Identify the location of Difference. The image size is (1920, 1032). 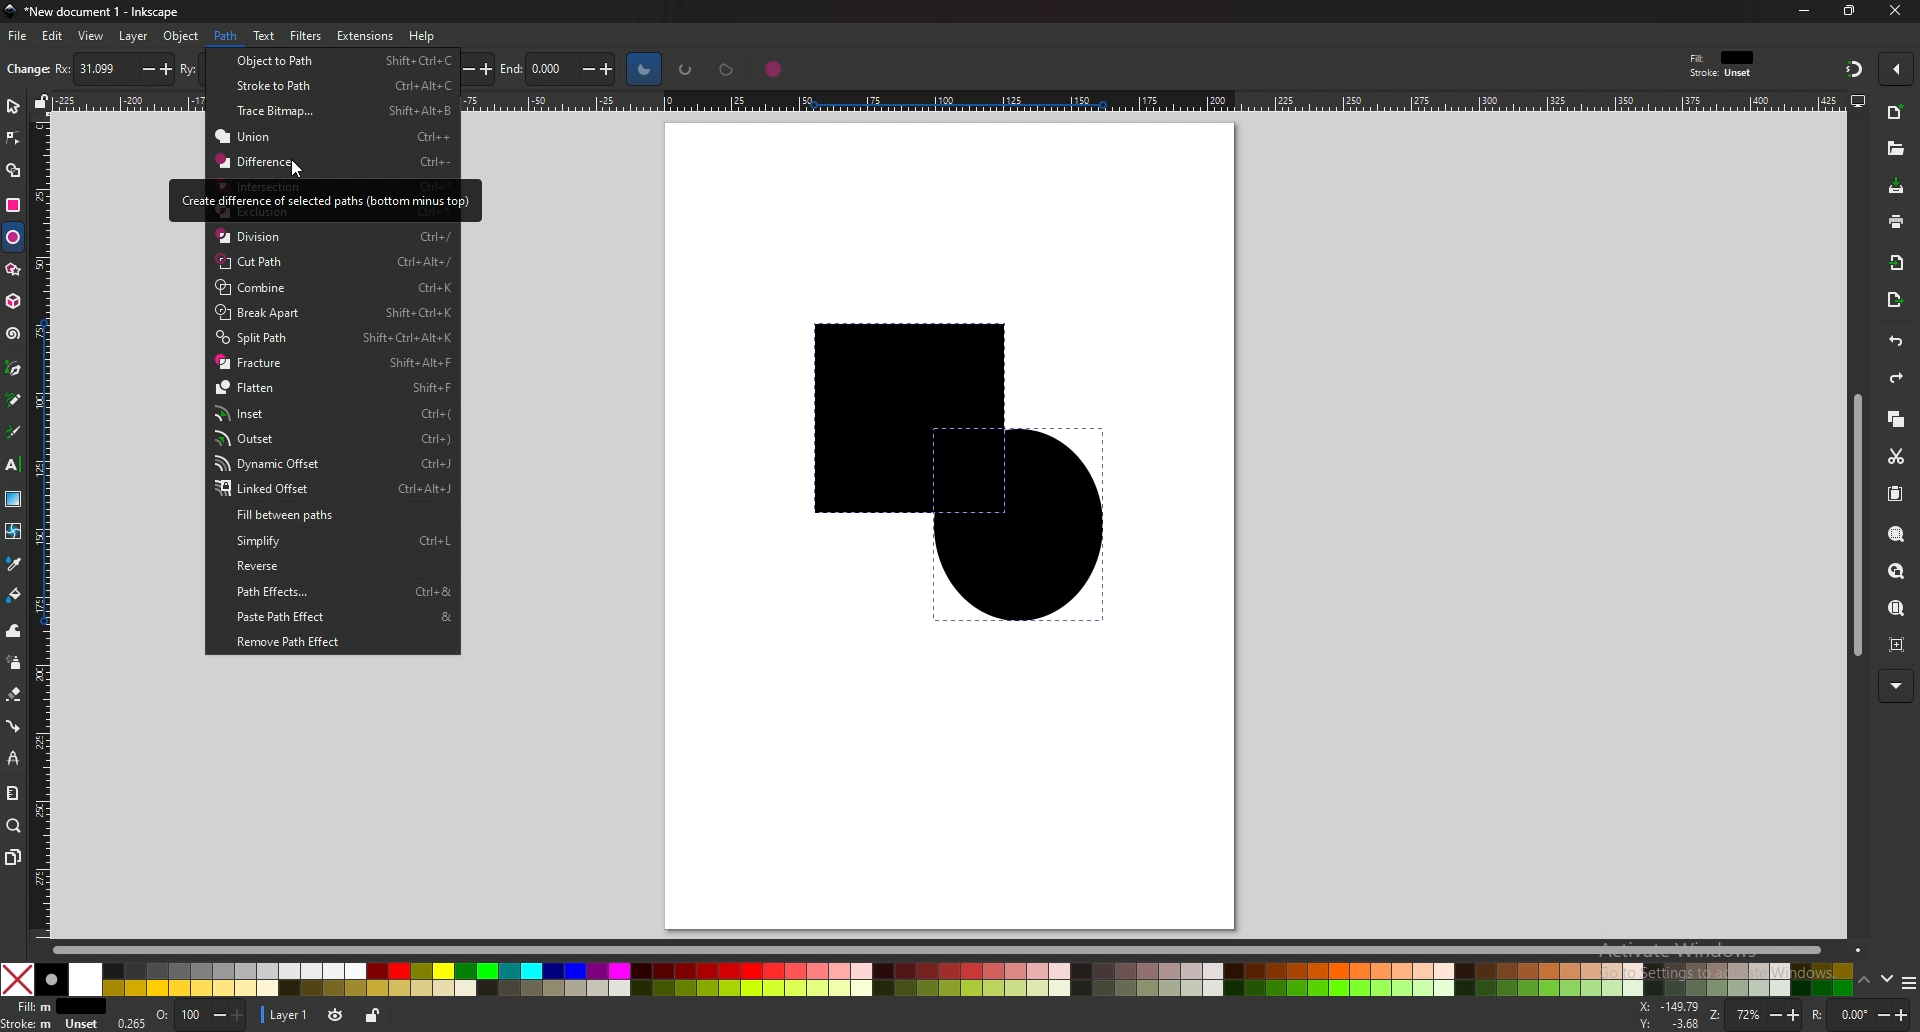
(334, 161).